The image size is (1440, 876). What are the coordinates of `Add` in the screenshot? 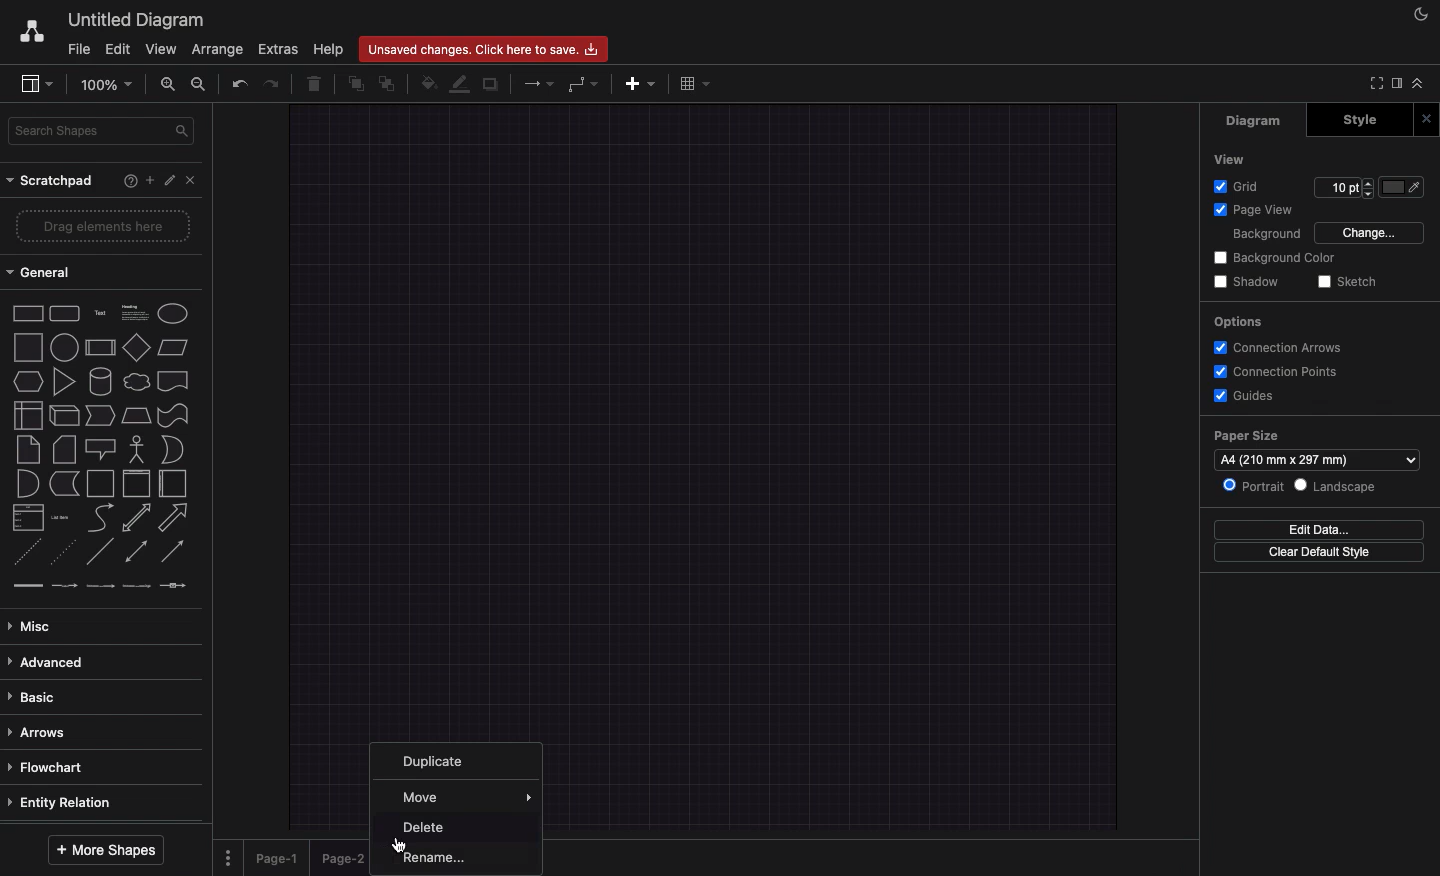 It's located at (641, 84).